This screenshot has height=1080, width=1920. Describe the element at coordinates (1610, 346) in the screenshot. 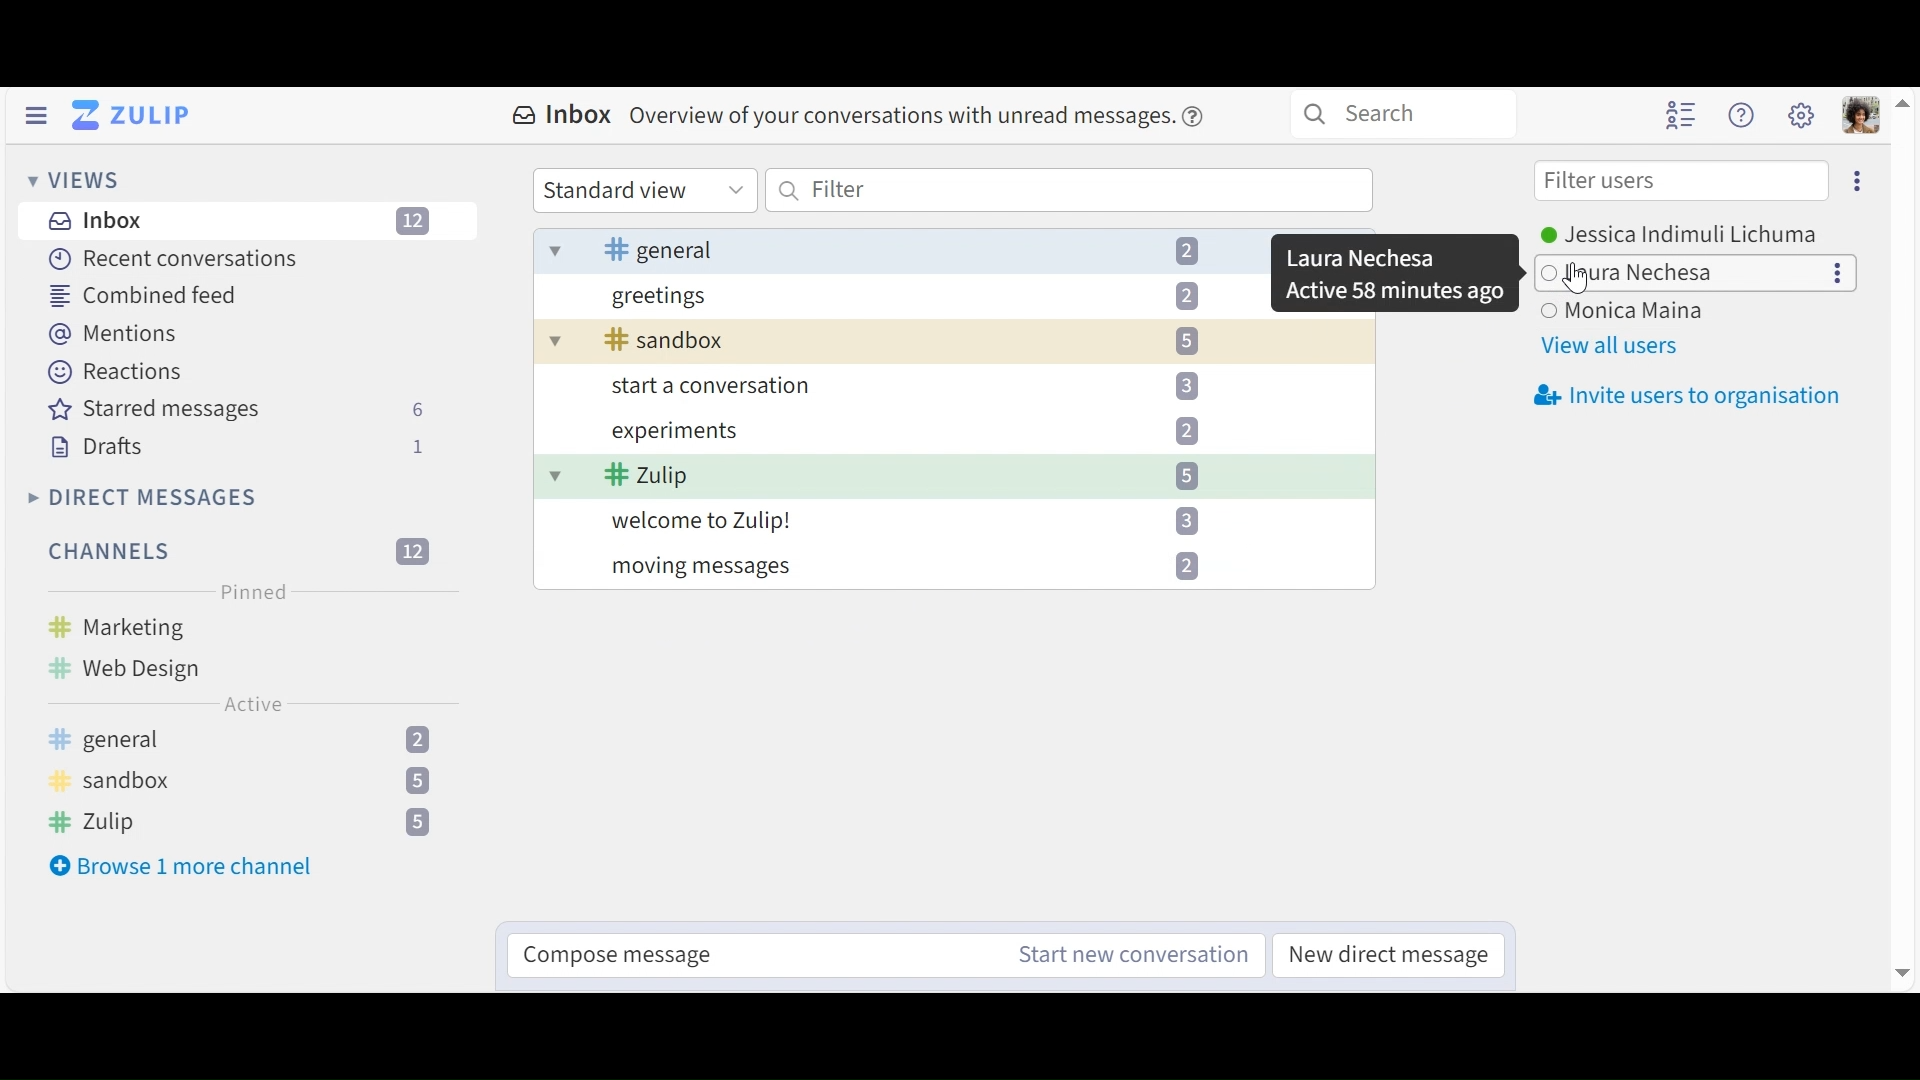

I see `View all users` at that location.